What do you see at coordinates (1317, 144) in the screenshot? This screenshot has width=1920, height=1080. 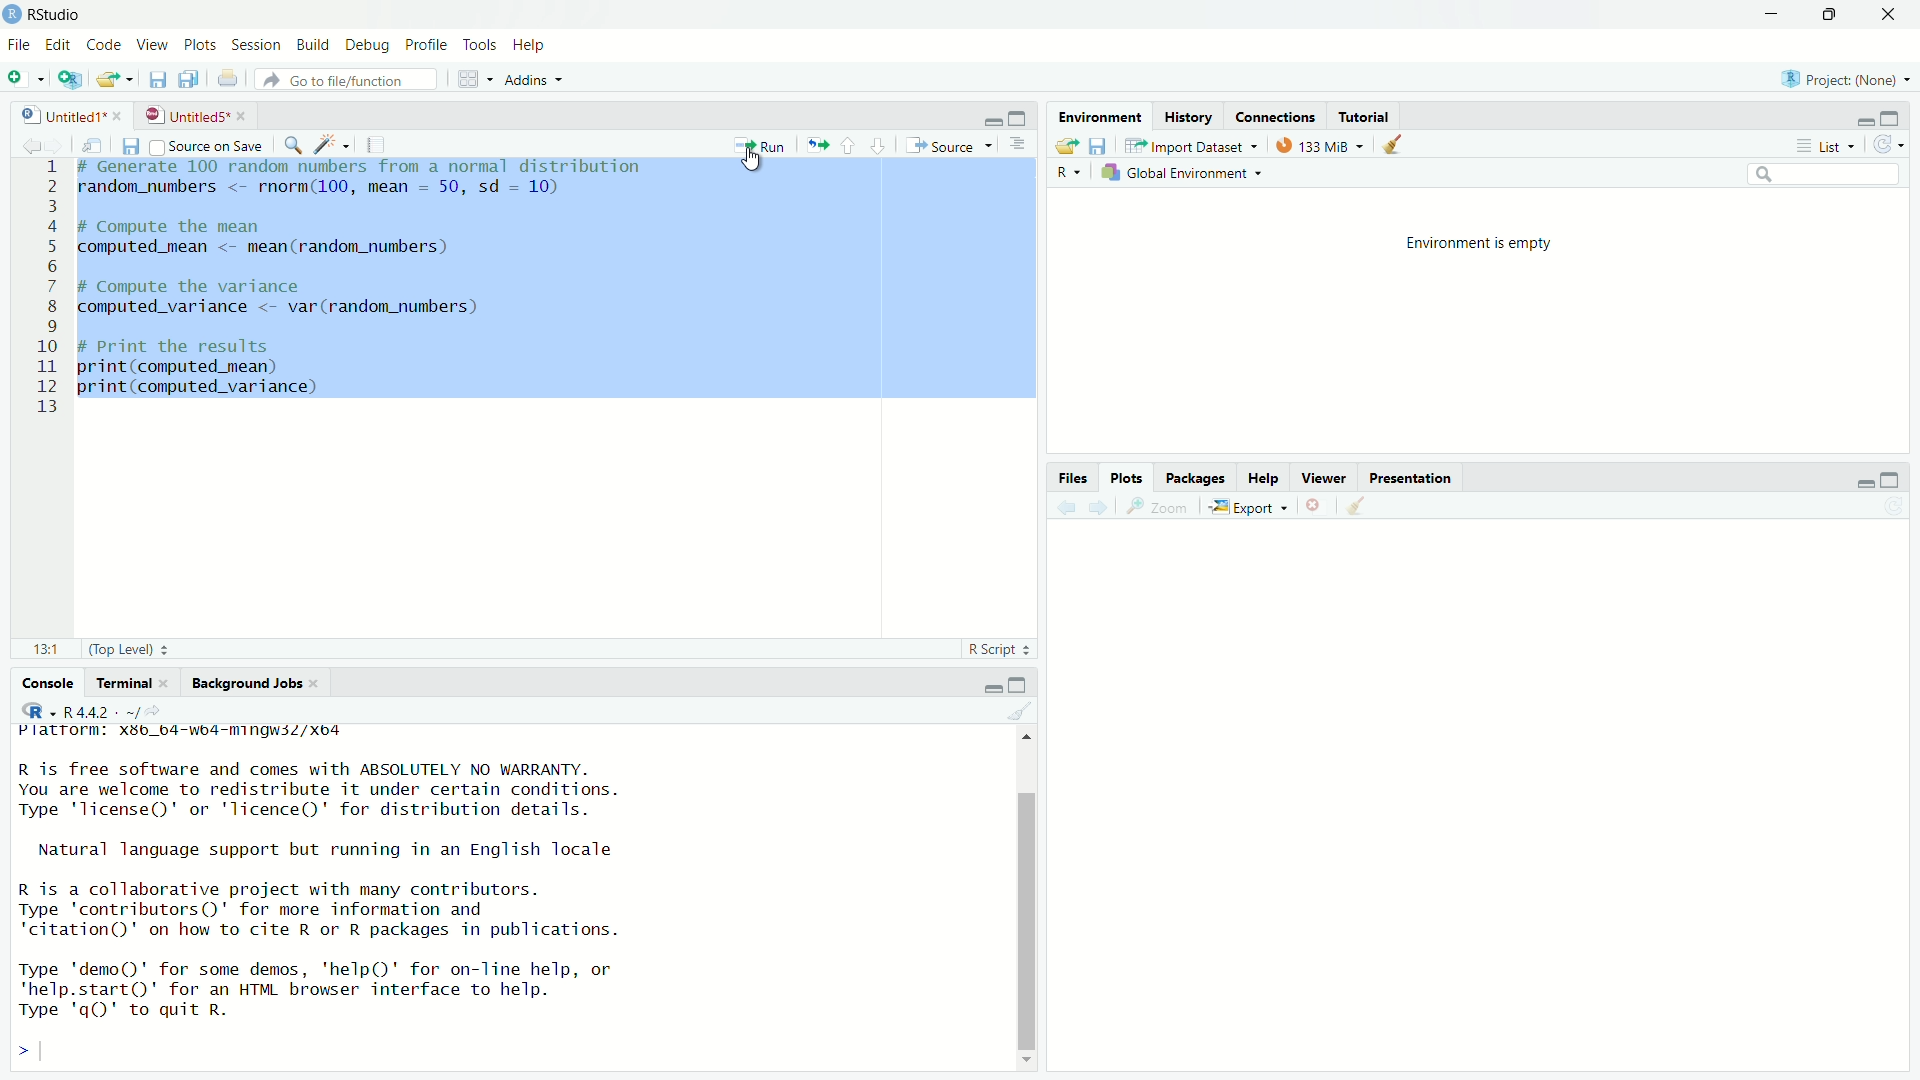 I see `133 MiB` at bounding box center [1317, 144].